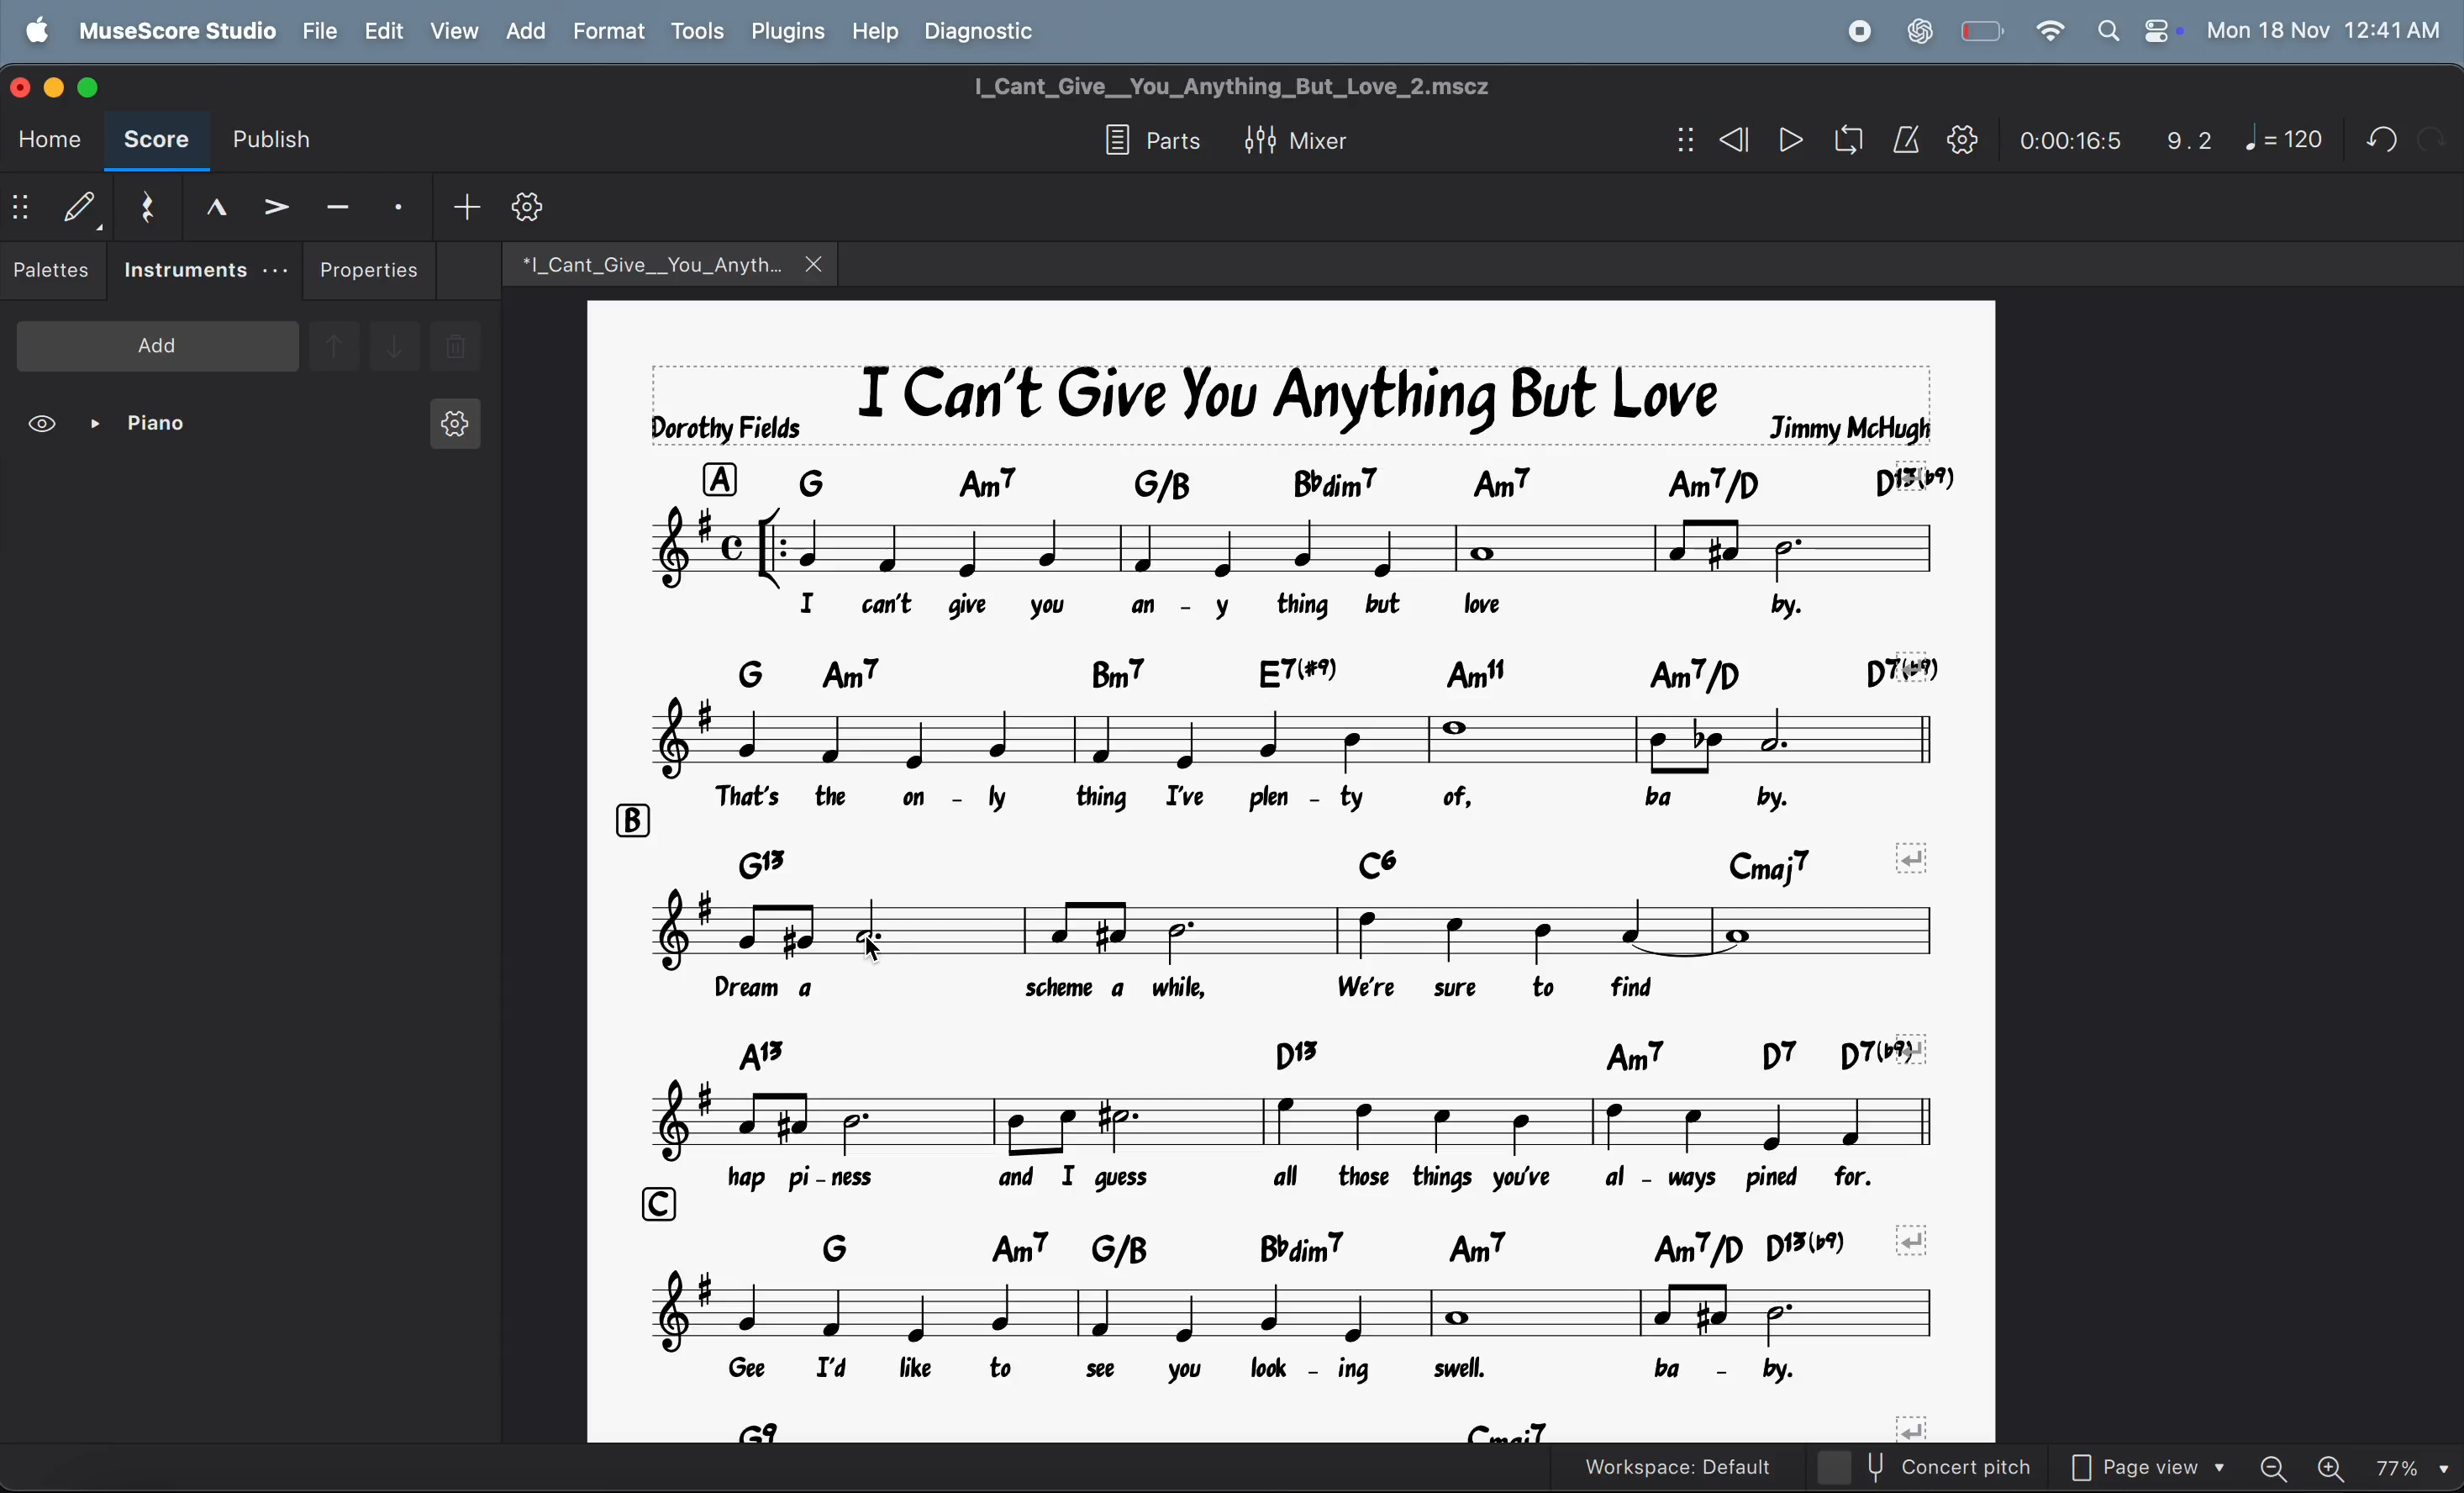 Image resolution: width=2464 pixels, height=1493 pixels. Describe the element at coordinates (1668, 1466) in the screenshot. I see `workspace default` at that location.